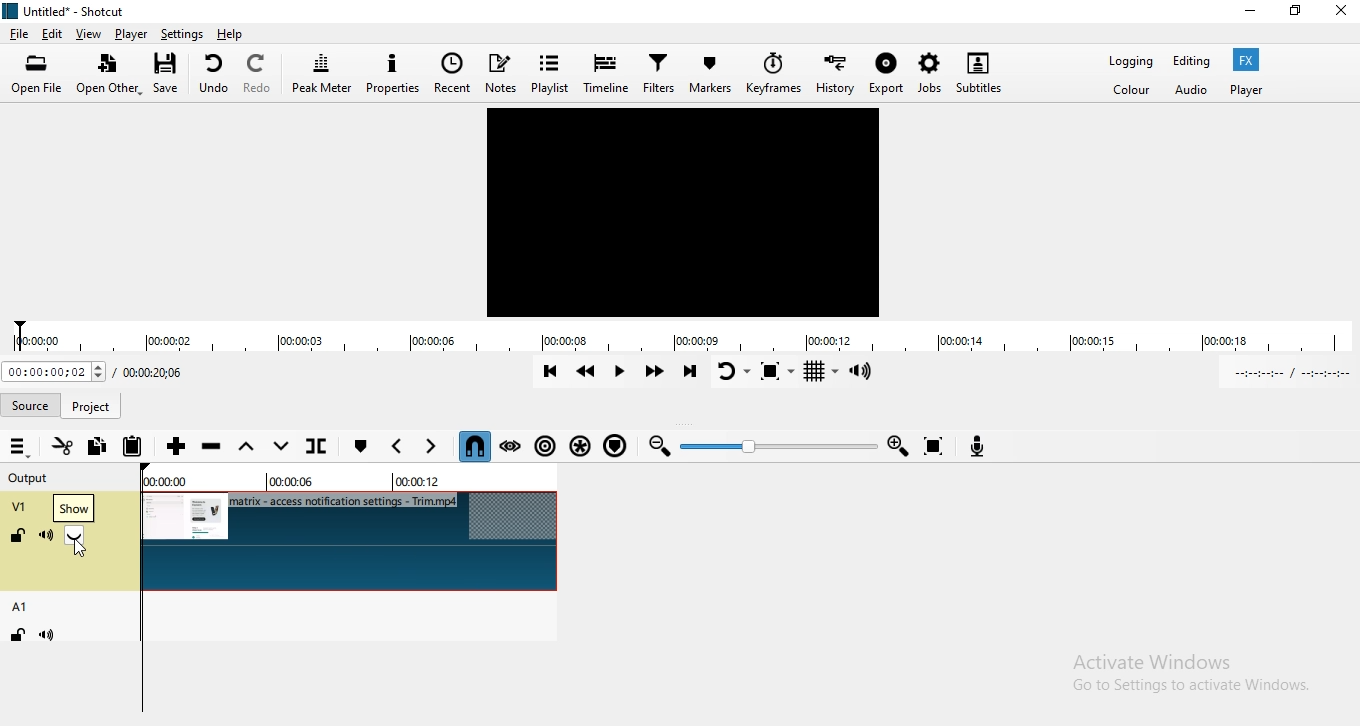 The image size is (1360, 726). What do you see at coordinates (18, 534) in the screenshot?
I see `Lock` at bounding box center [18, 534].